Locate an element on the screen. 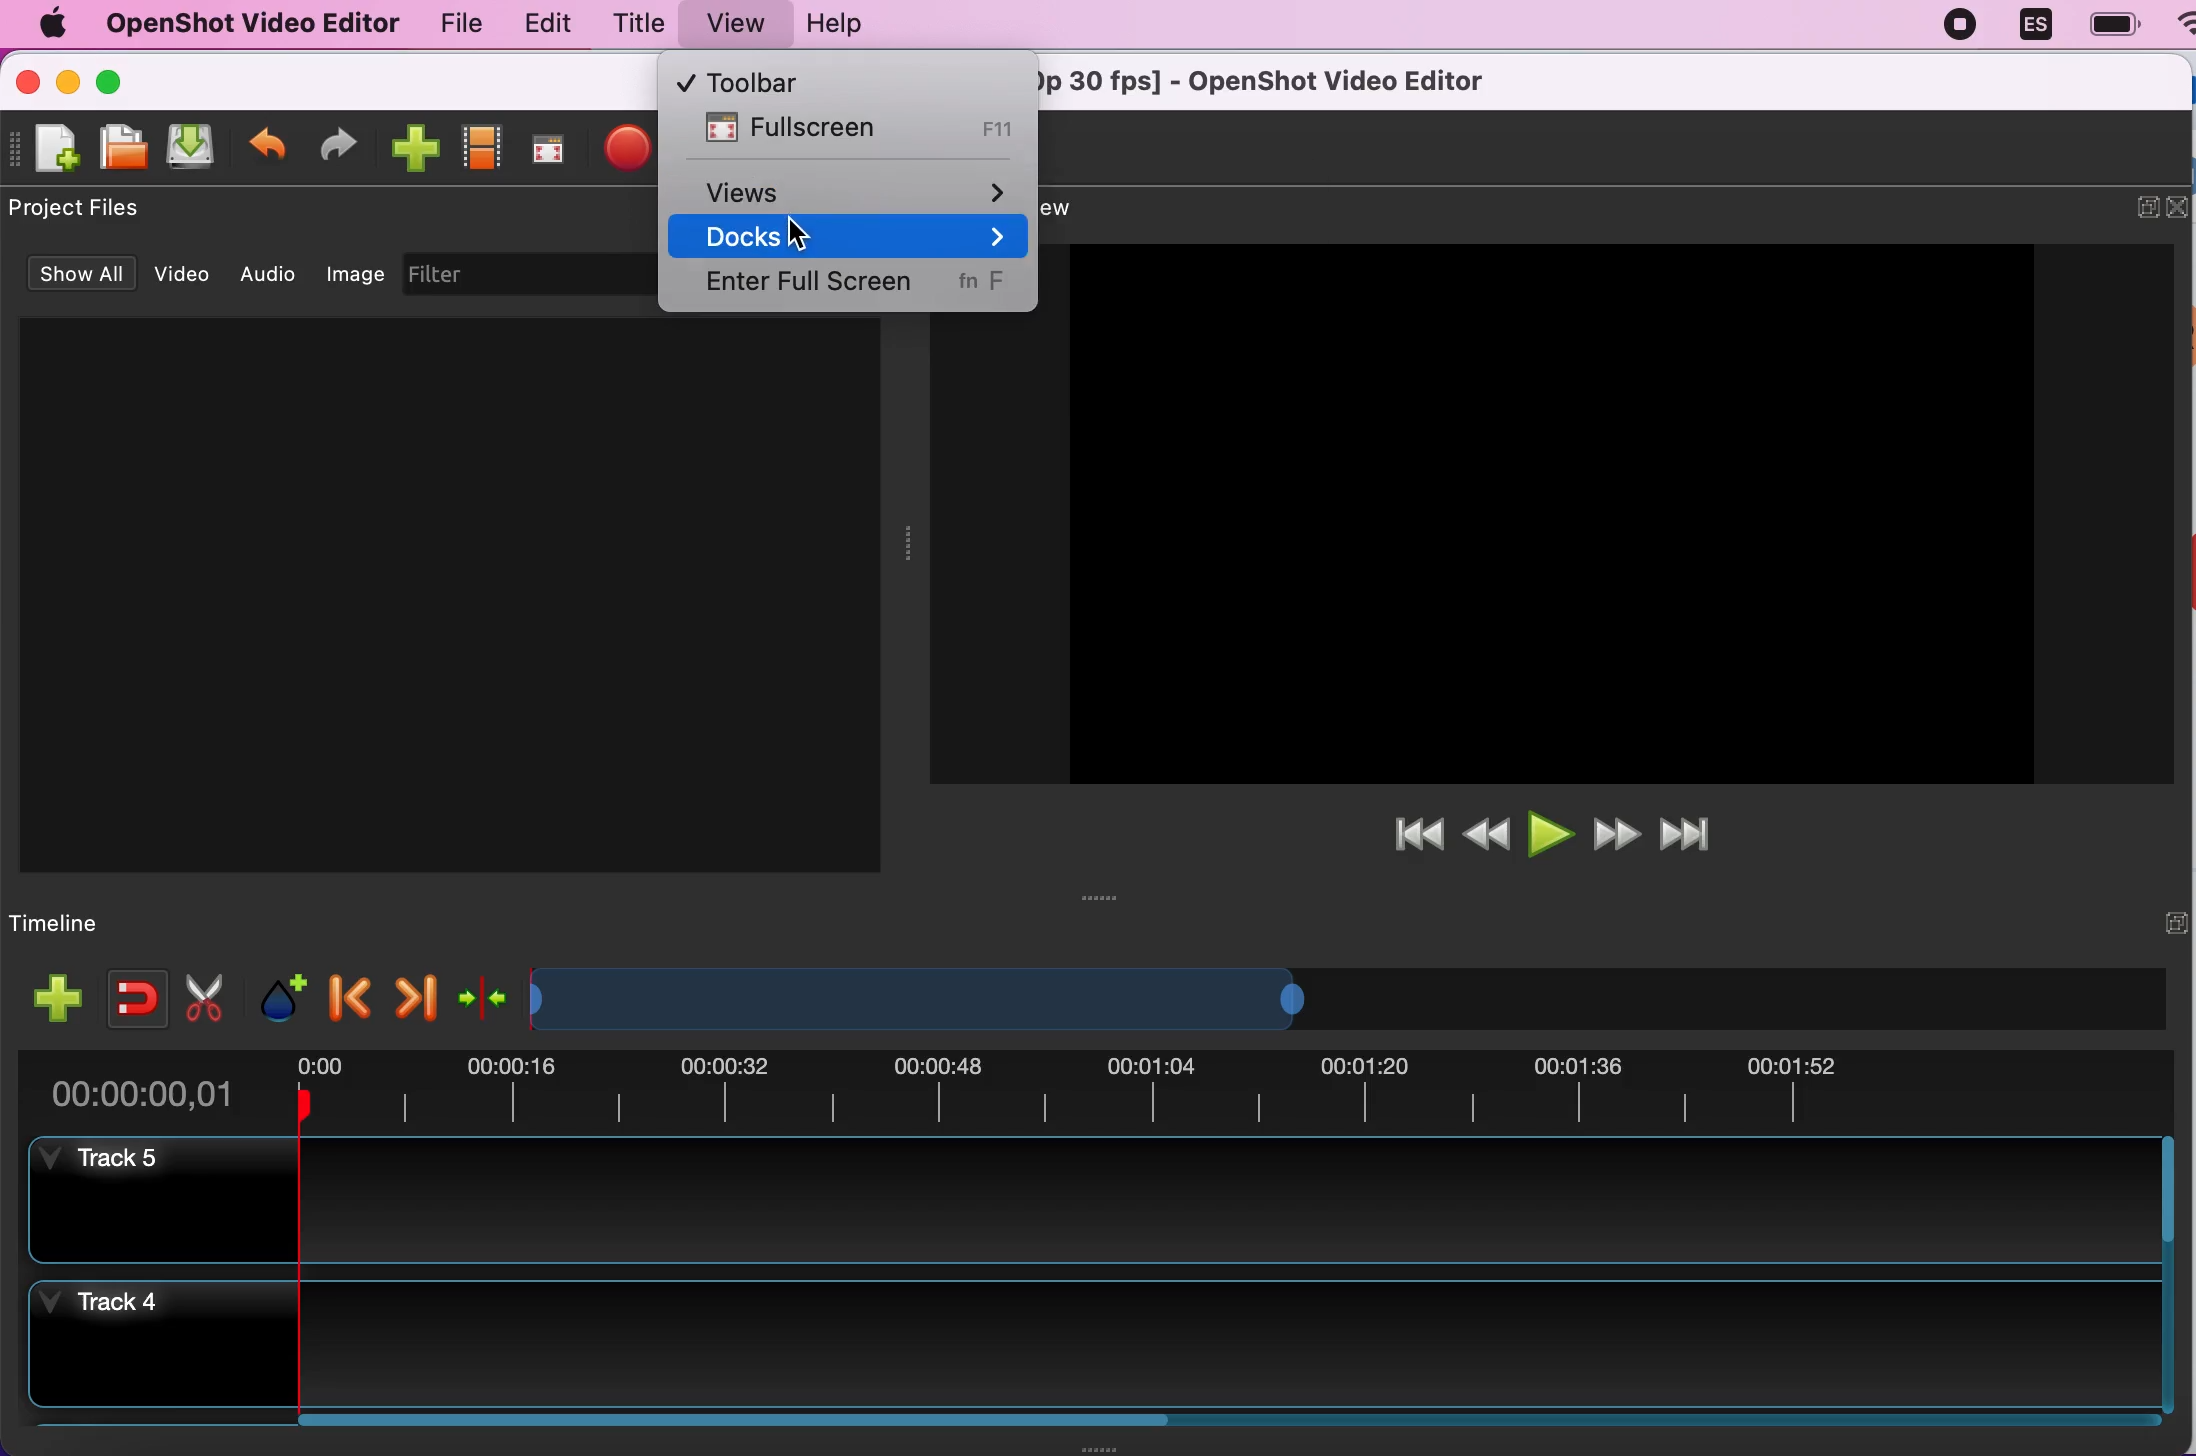 The image size is (2196, 1456). expand/hide is located at coordinates (2147, 205).